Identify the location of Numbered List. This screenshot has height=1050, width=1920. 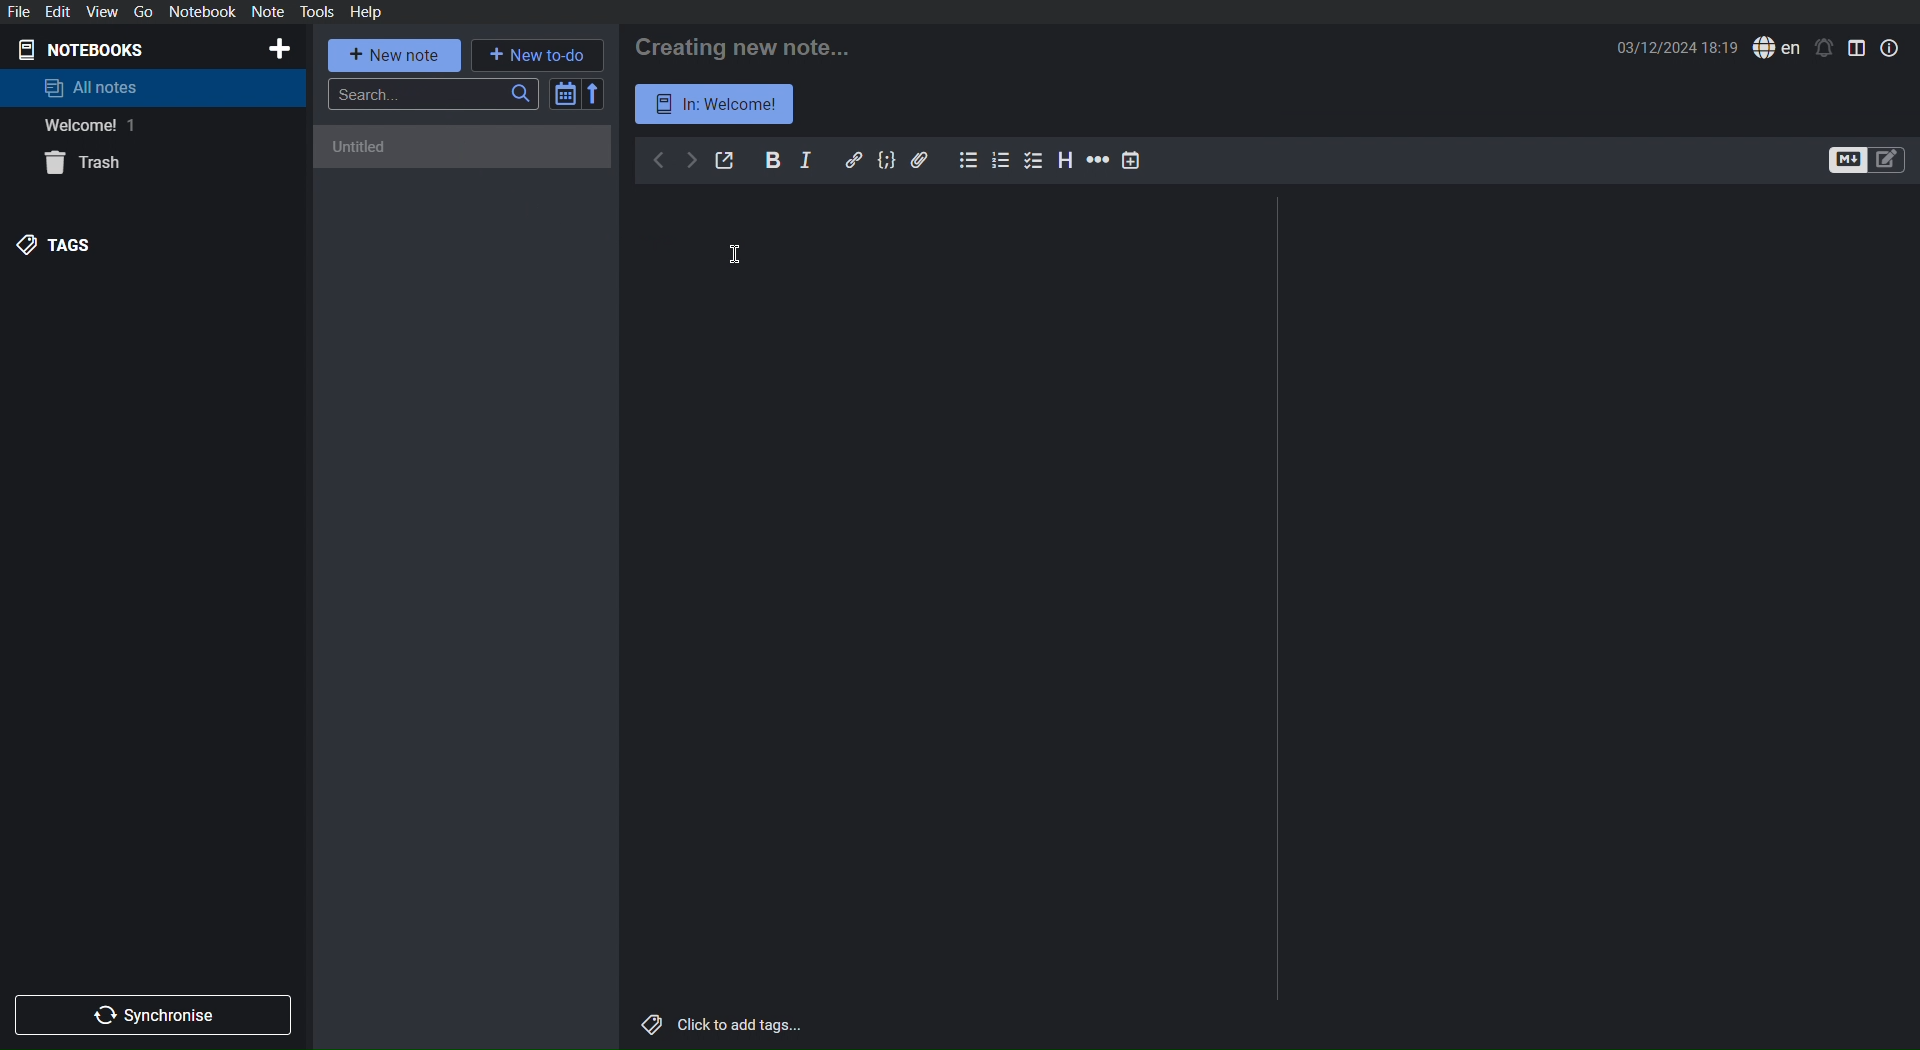
(1003, 160).